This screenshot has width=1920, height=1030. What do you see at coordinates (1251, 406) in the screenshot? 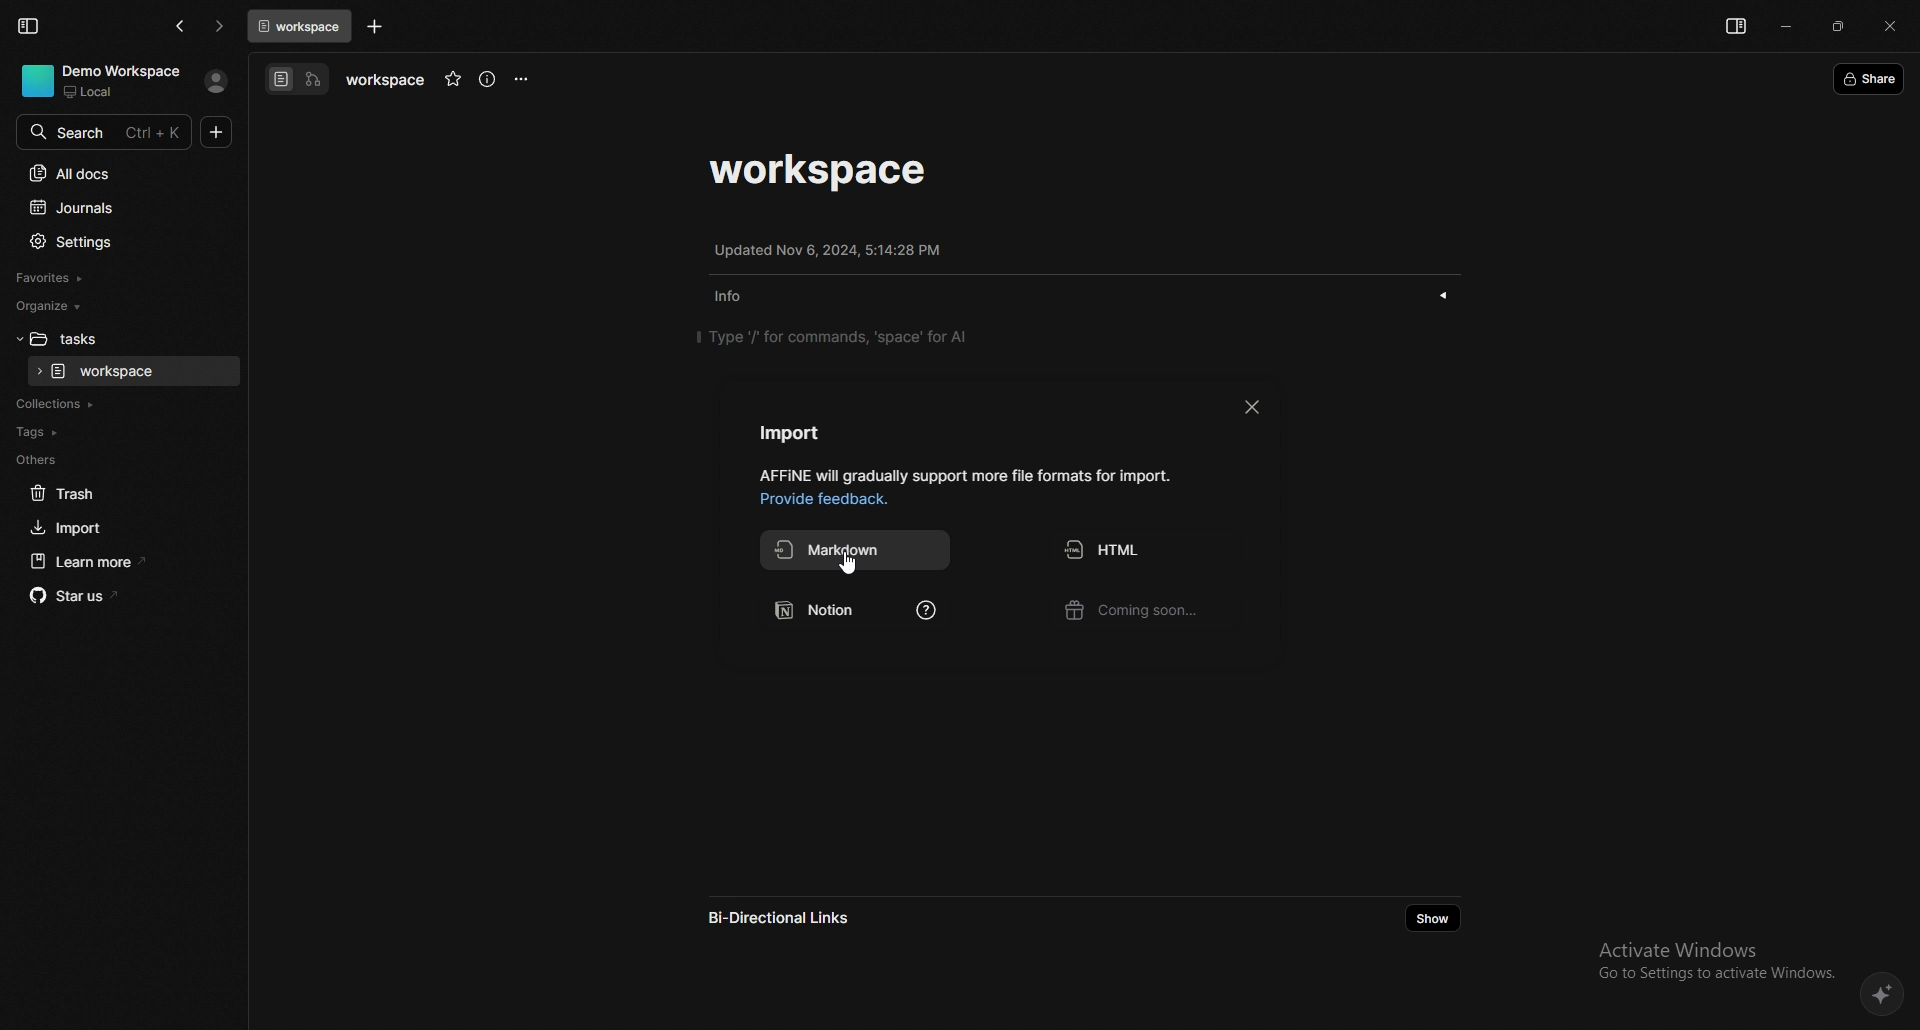
I see `close` at bounding box center [1251, 406].